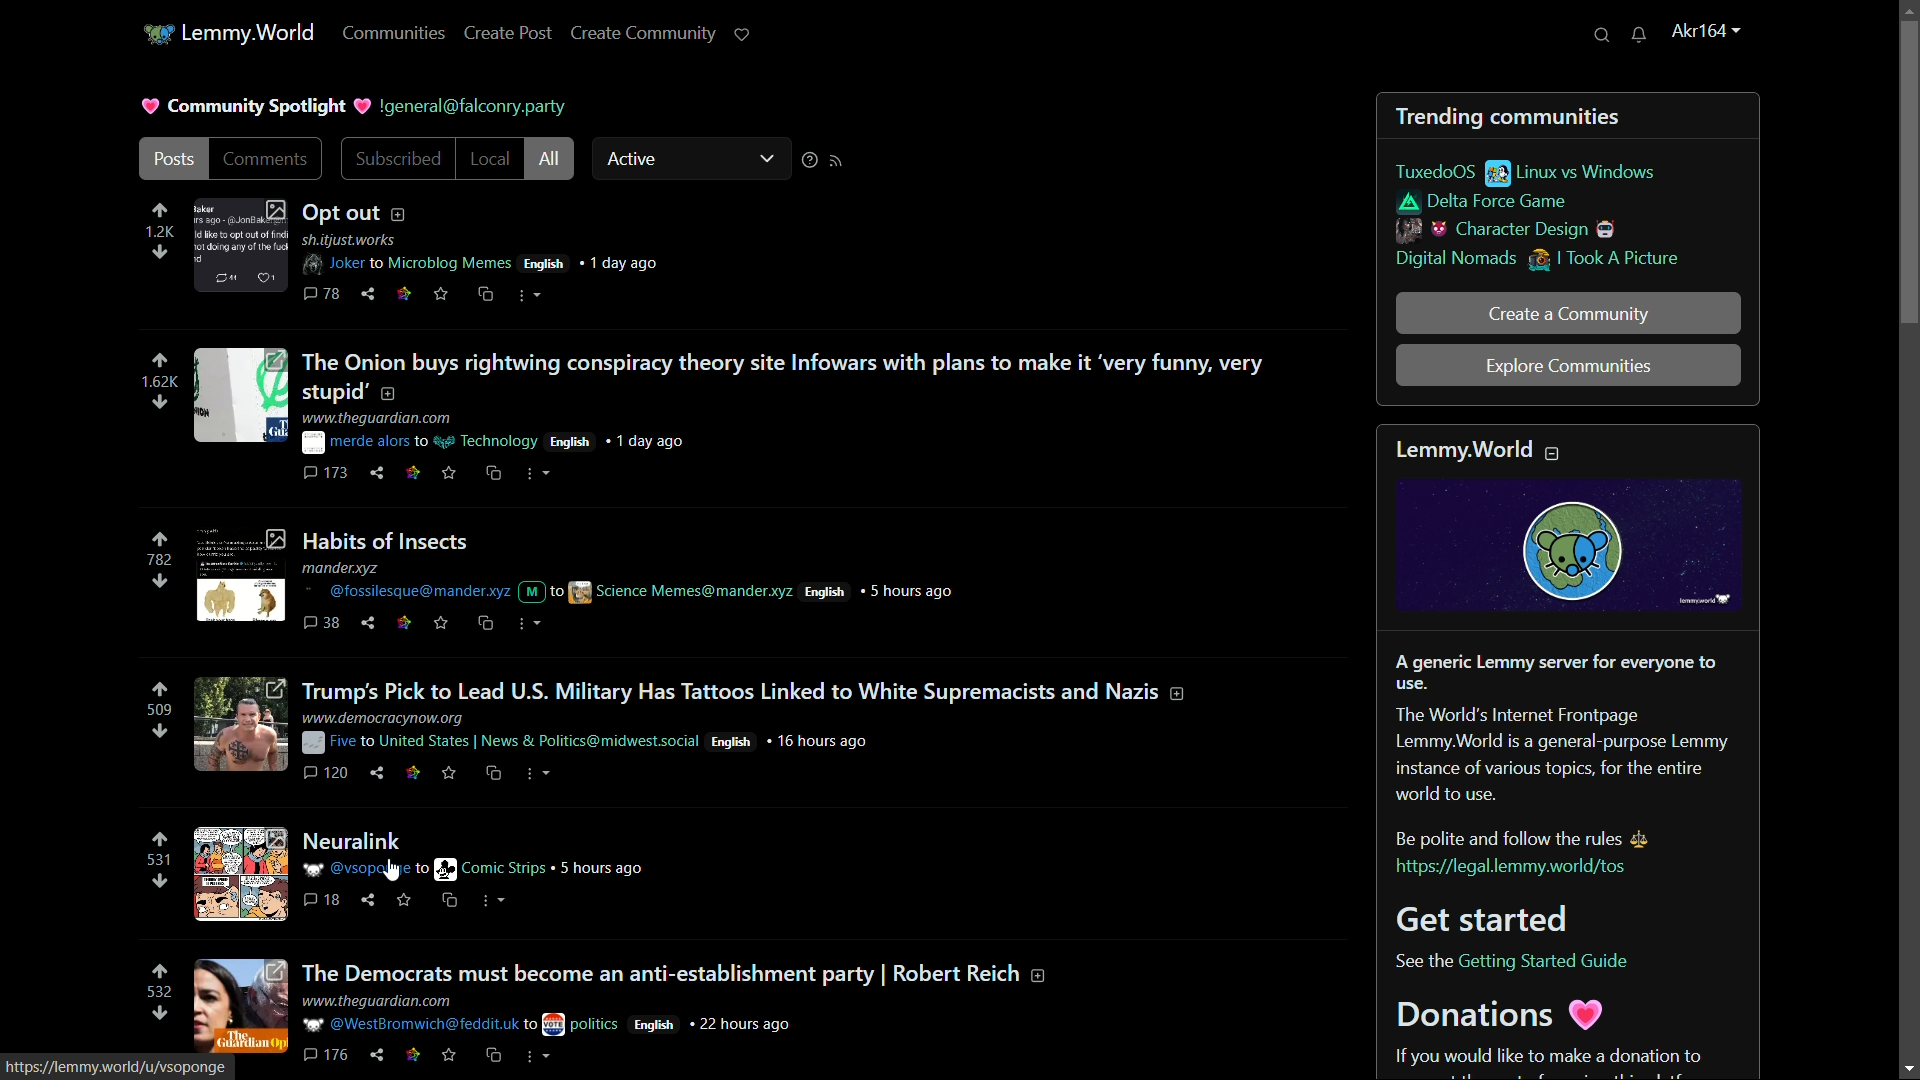 The image size is (1920, 1080). What do you see at coordinates (399, 872) in the screenshot?
I see `cursor` at bounding box center [399, 872].